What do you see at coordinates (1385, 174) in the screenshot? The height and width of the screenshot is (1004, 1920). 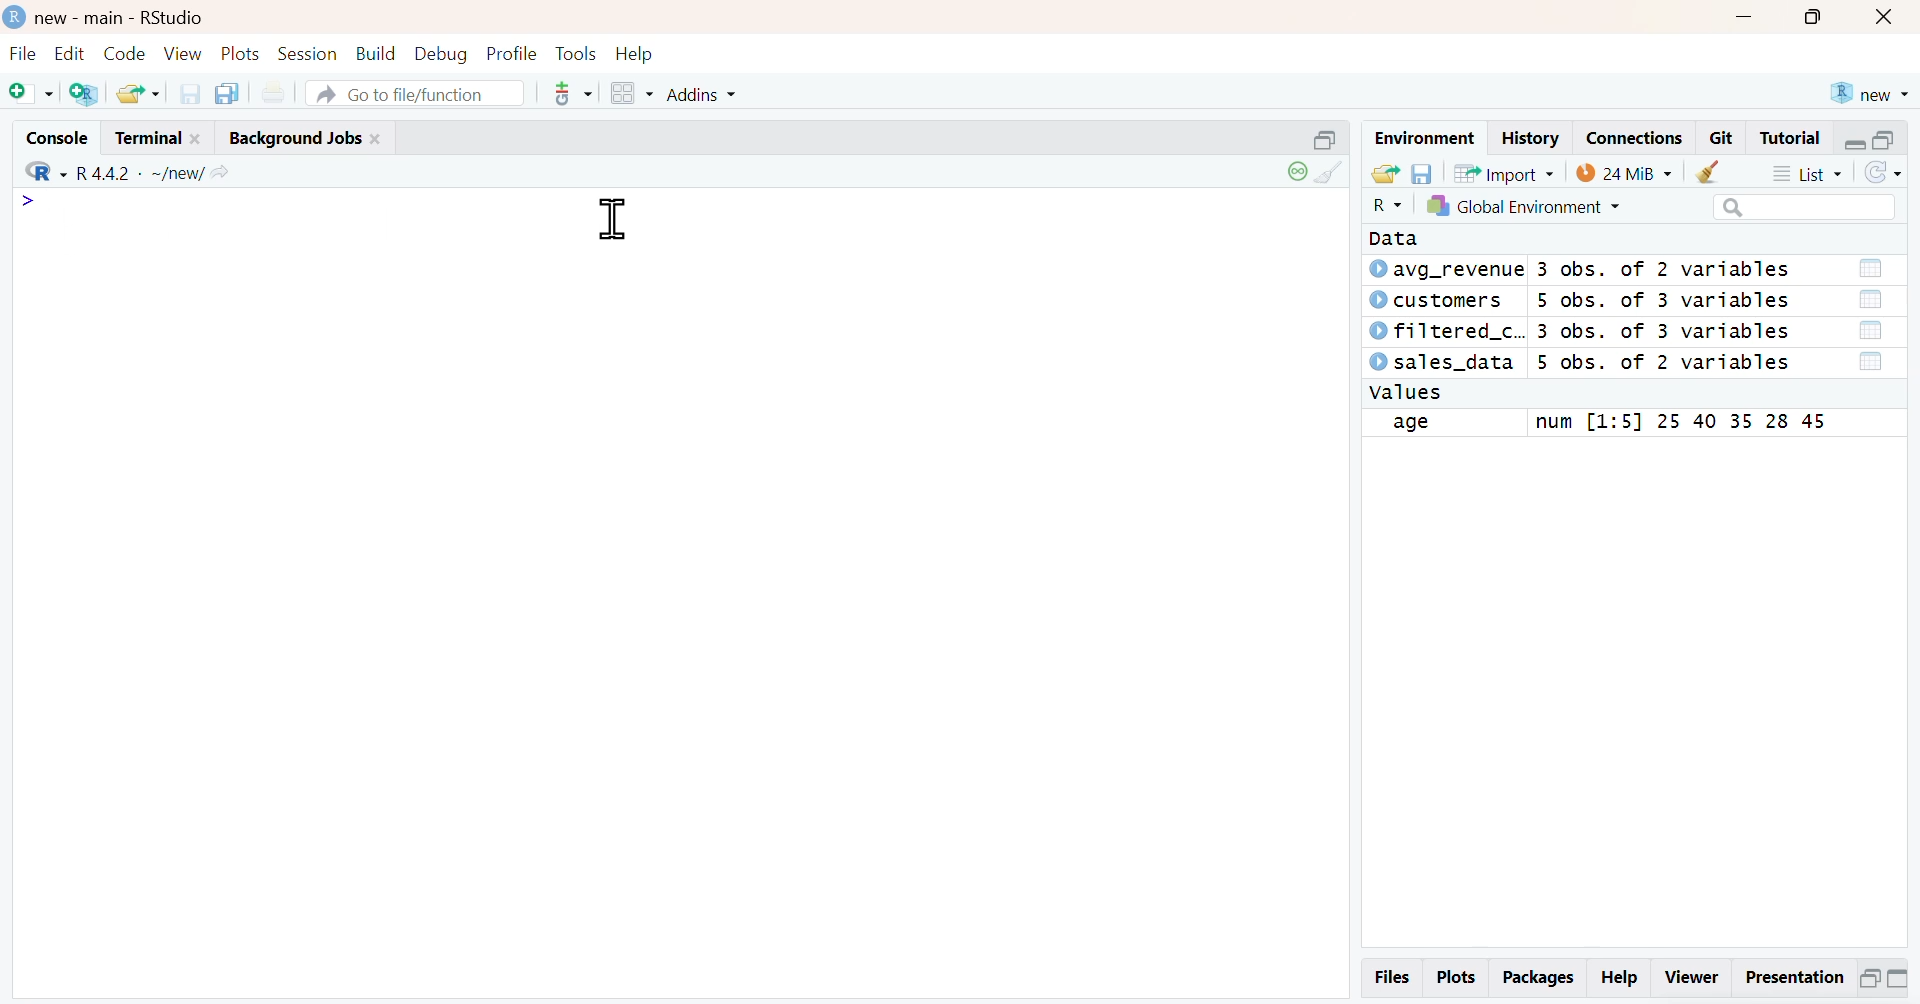 I see `load workspace` at bounding box center [1385, 174].